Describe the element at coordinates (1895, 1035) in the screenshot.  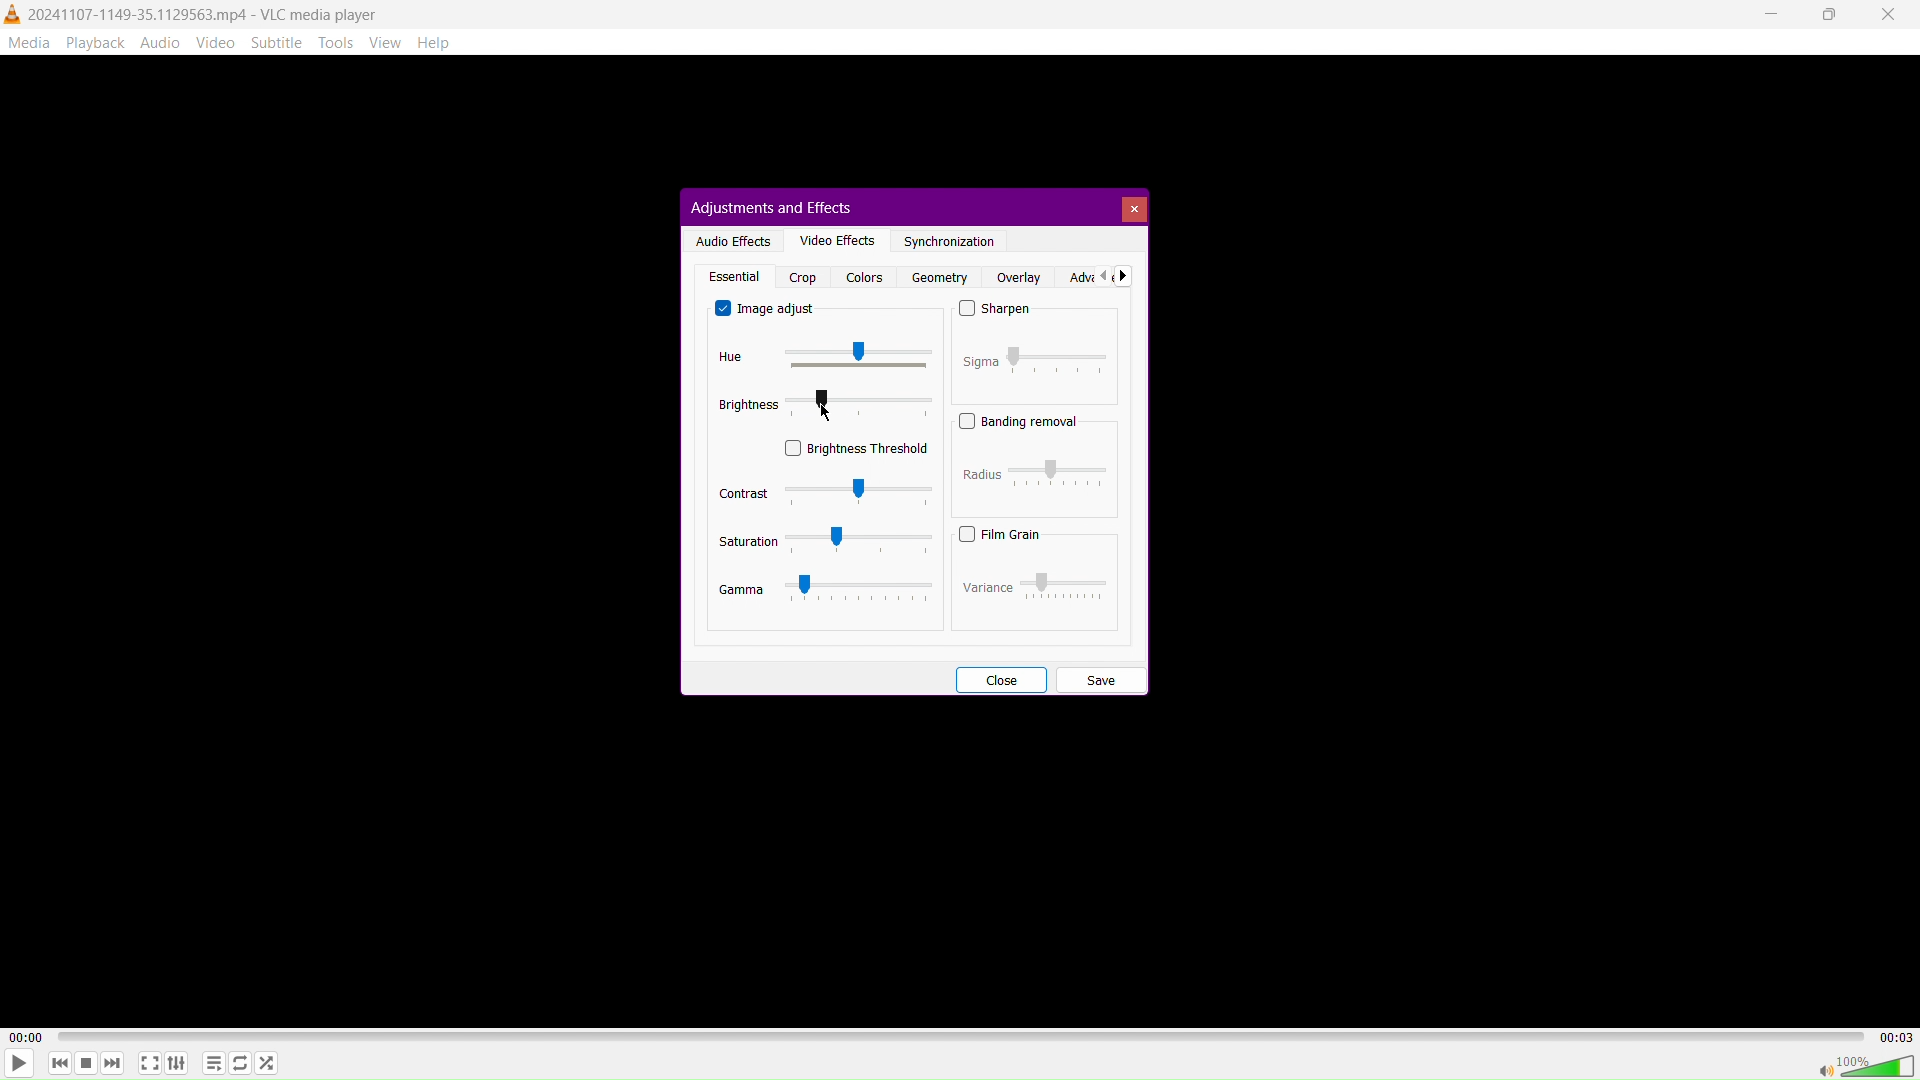
I see `00:03` at that location.